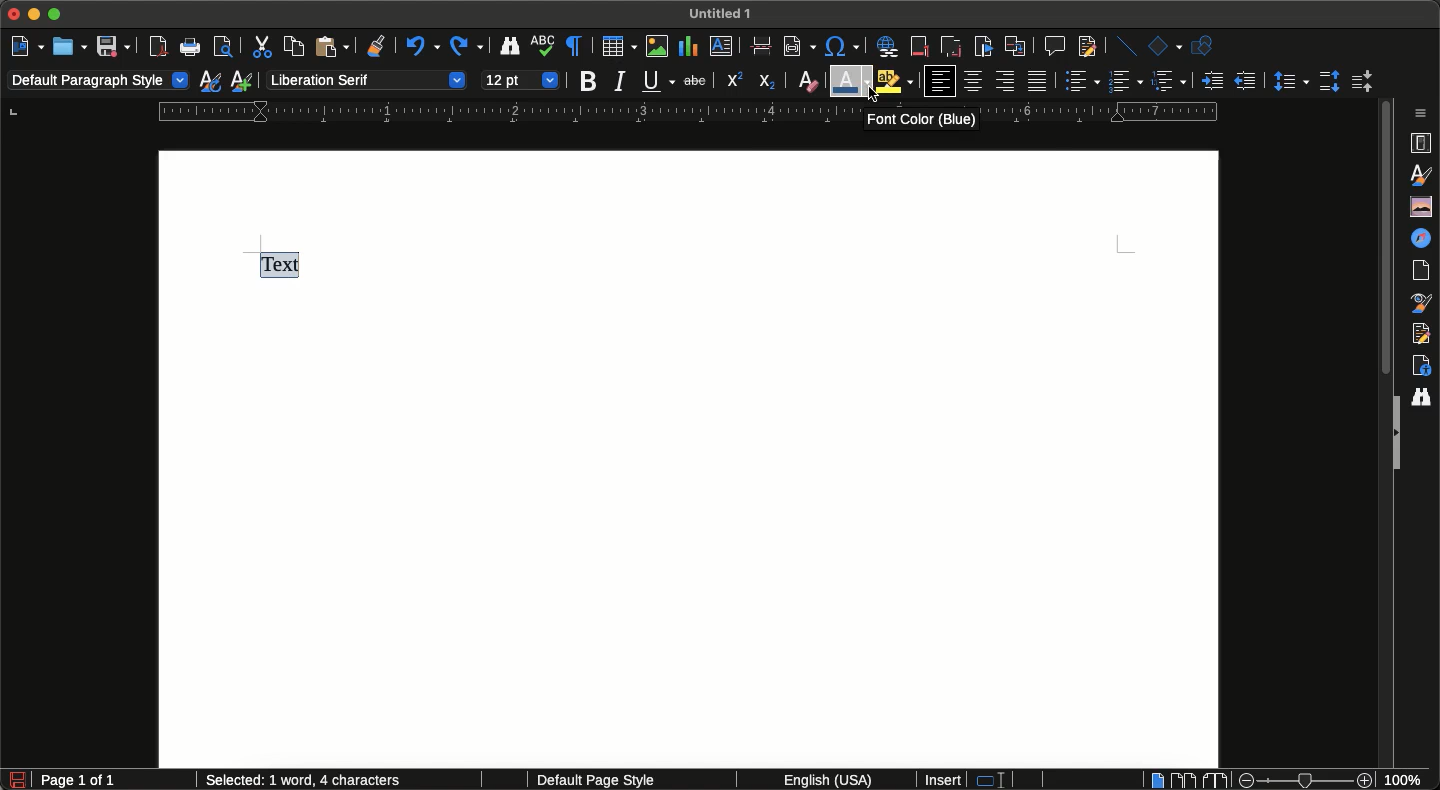  I want to click on Set line spacing, so click(1289, 80).